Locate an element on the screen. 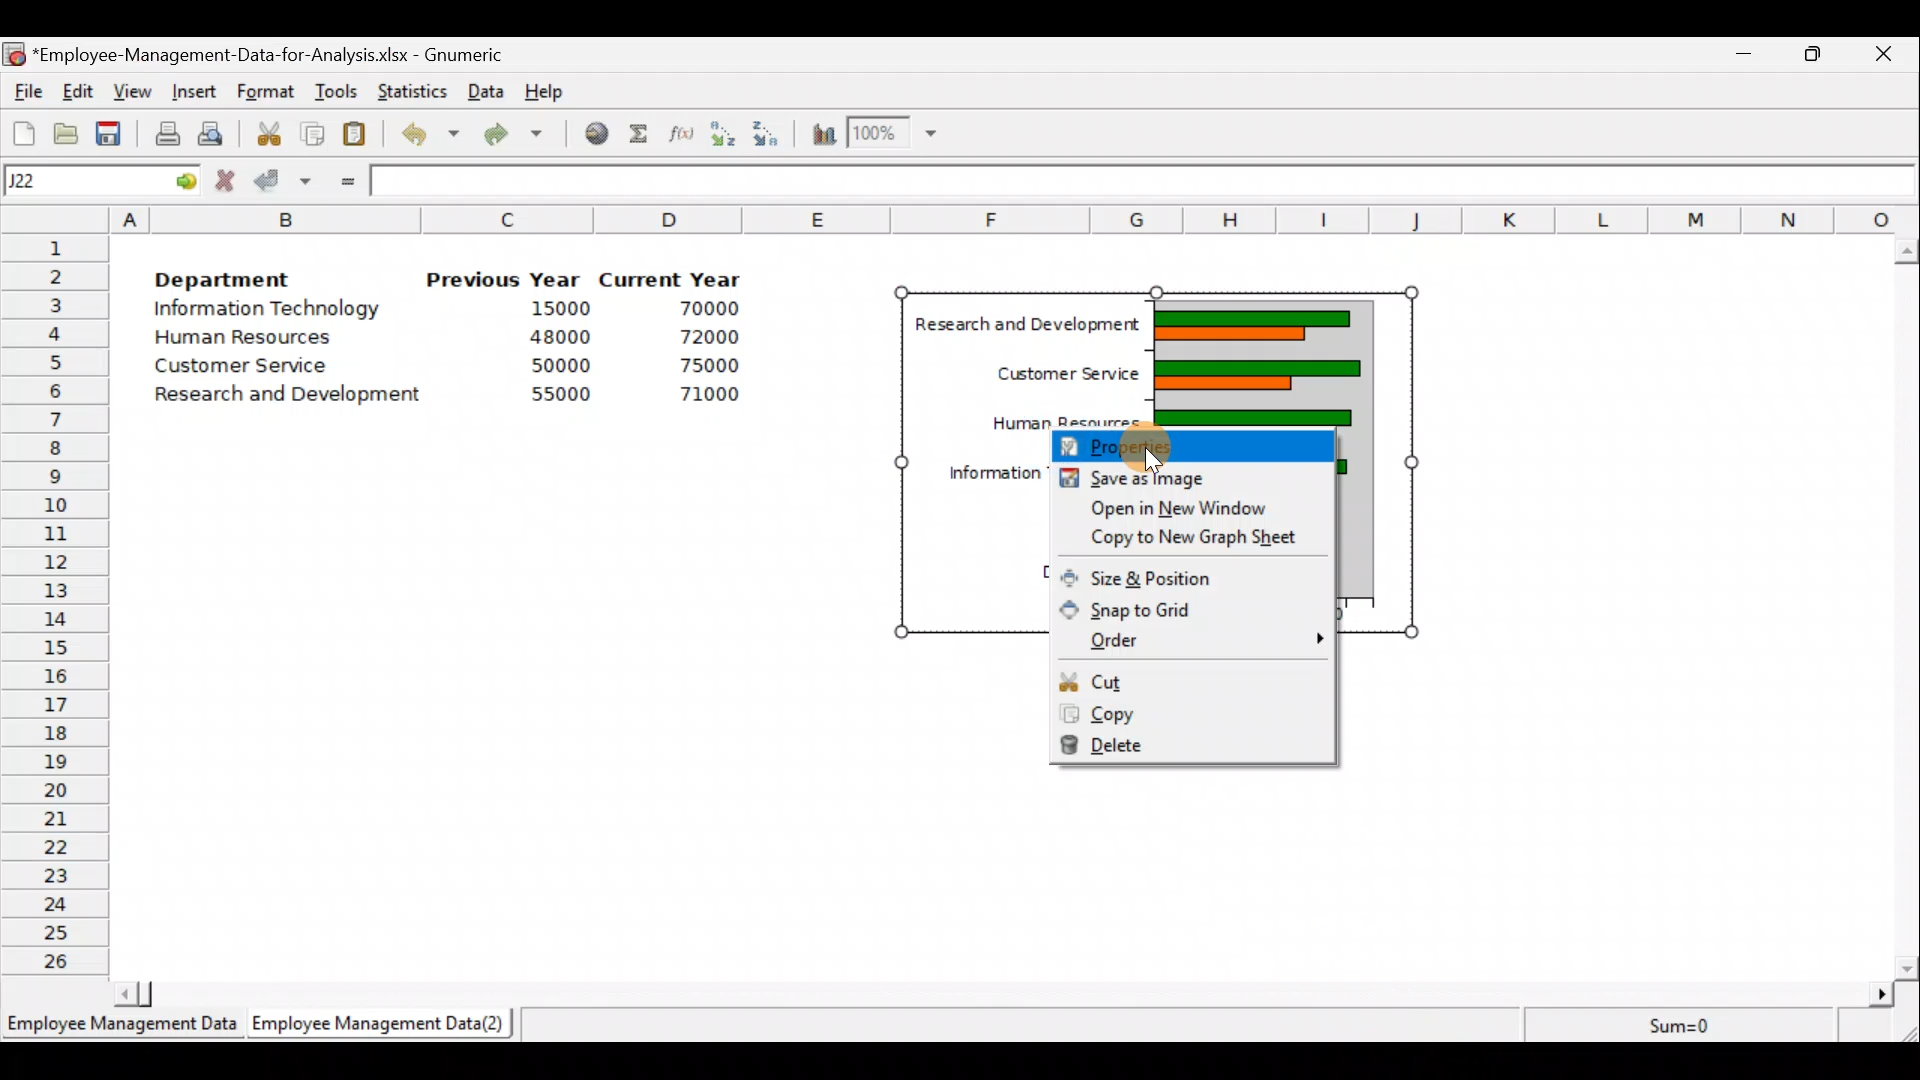  Data is located at coordinates (487, 89).